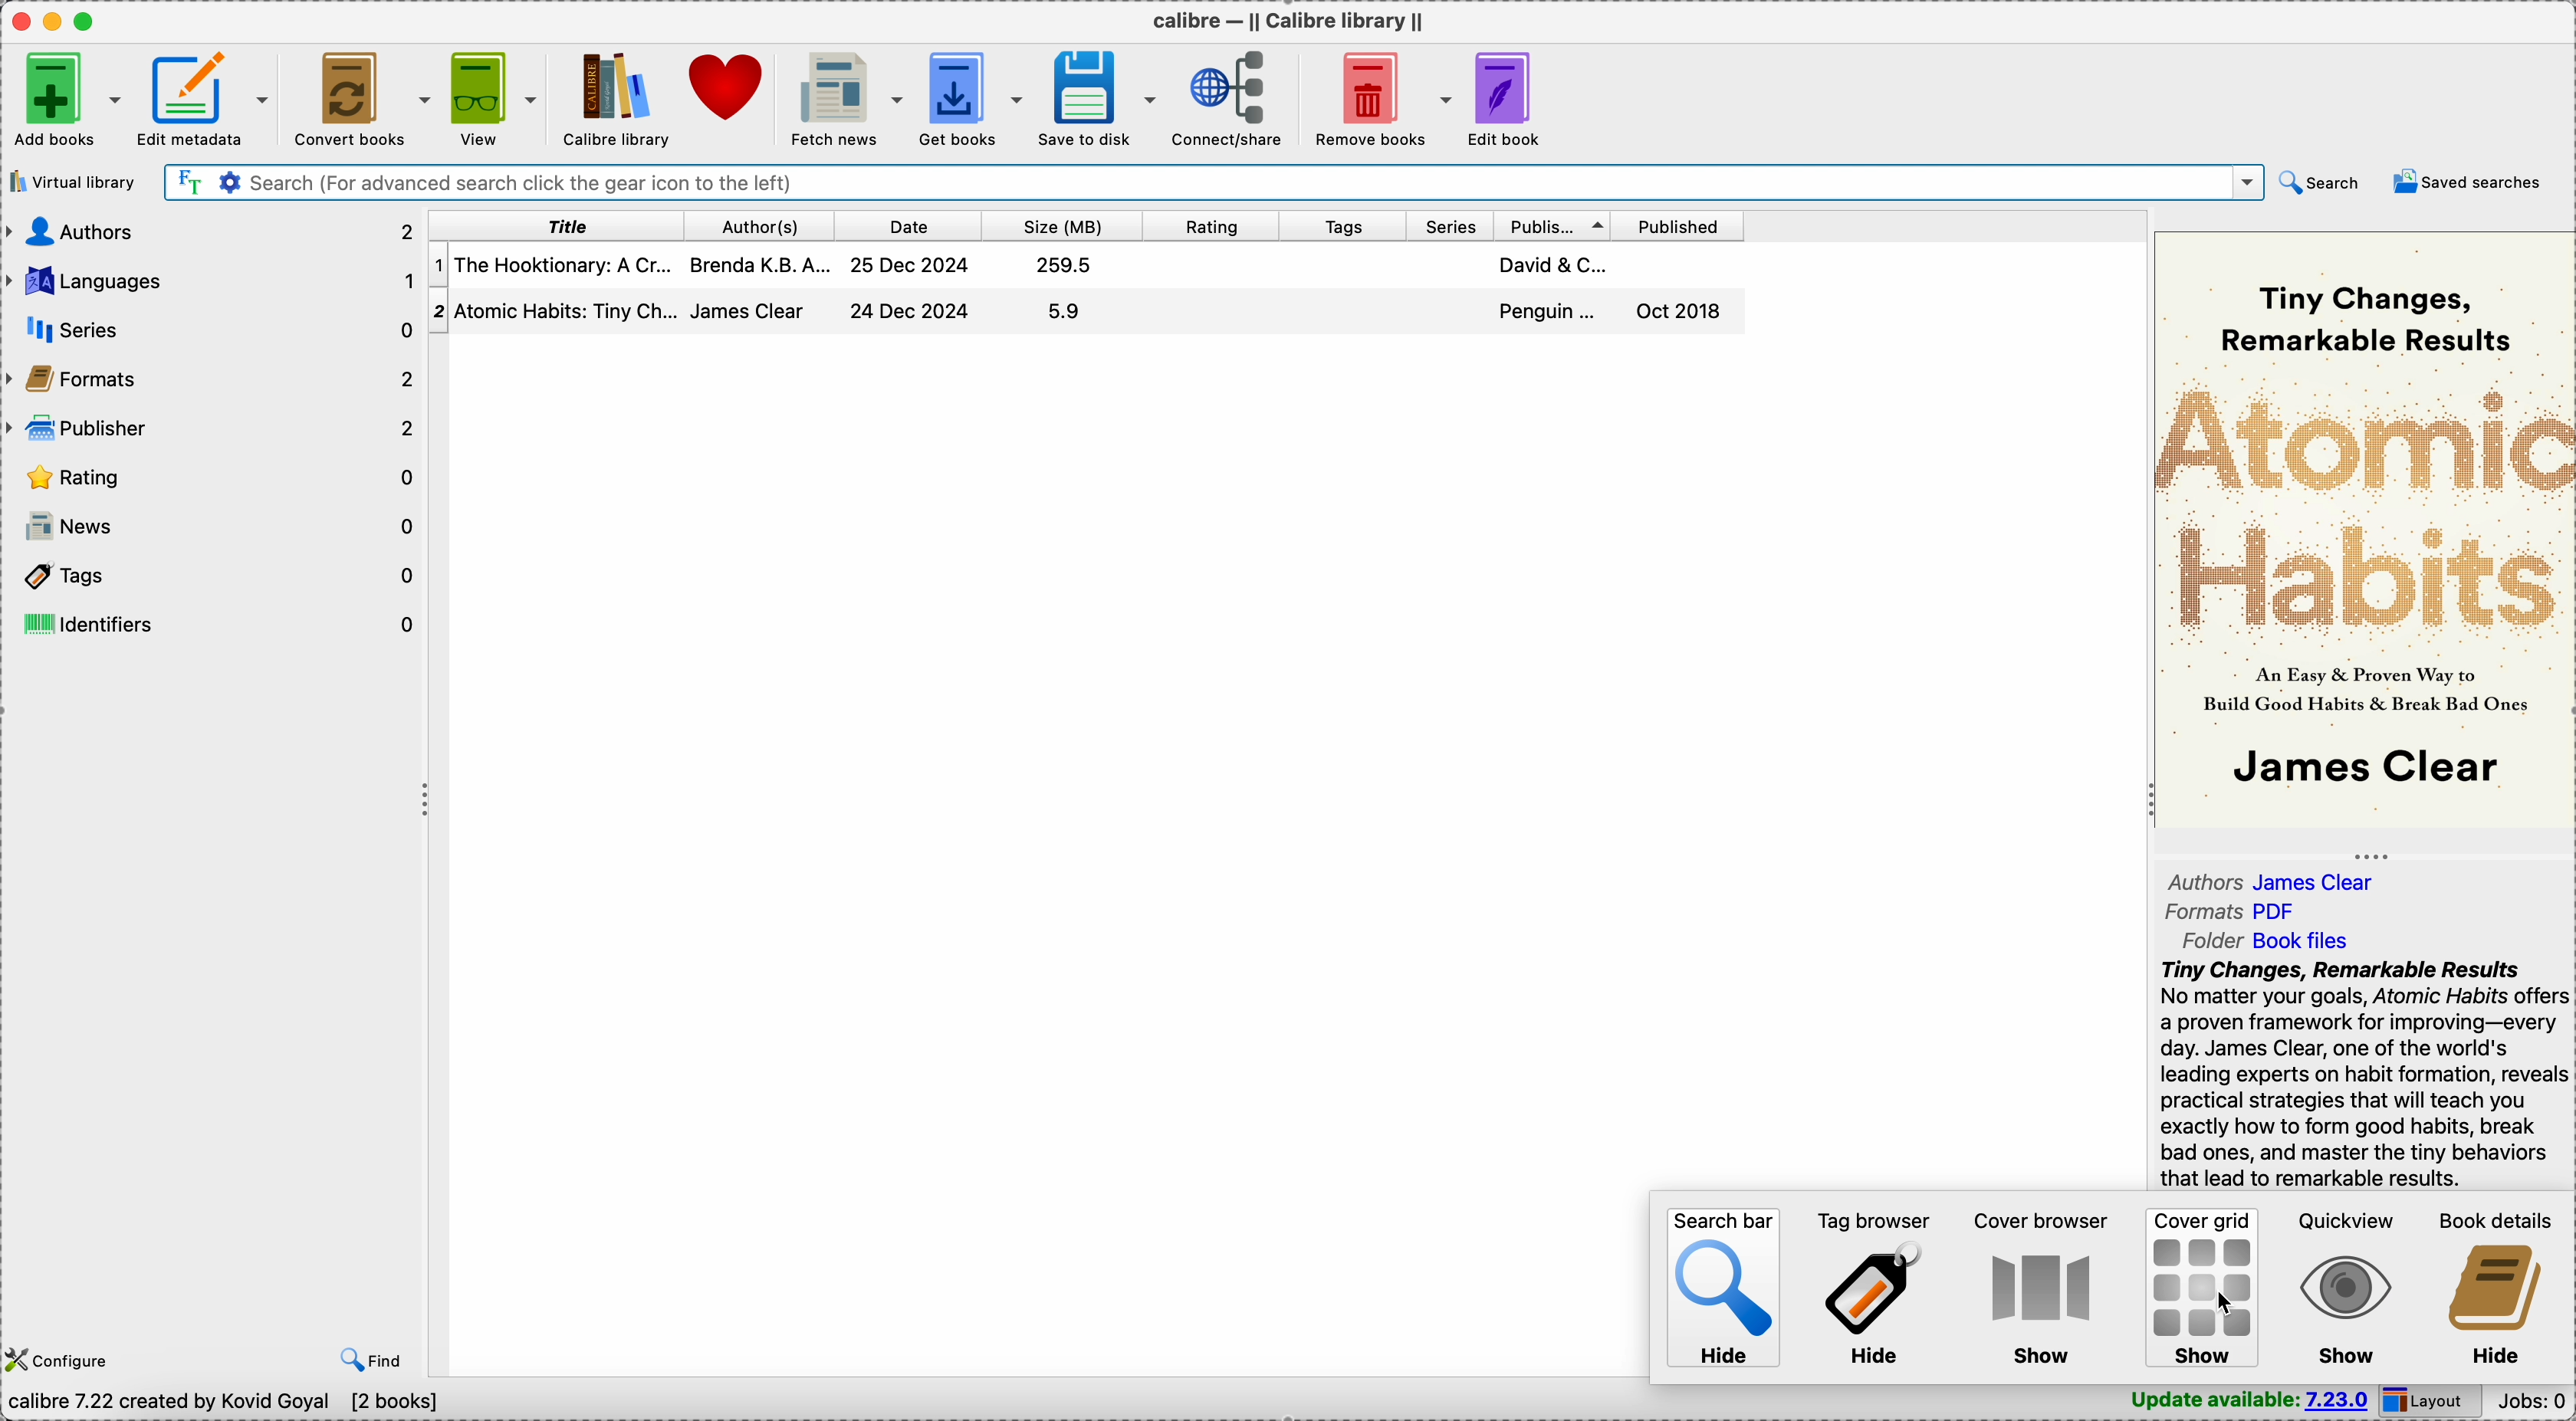  What do you see at coordinates (1549, 311) in the screenshot?
I see `penguin...` at bounding box center [1549, 311].